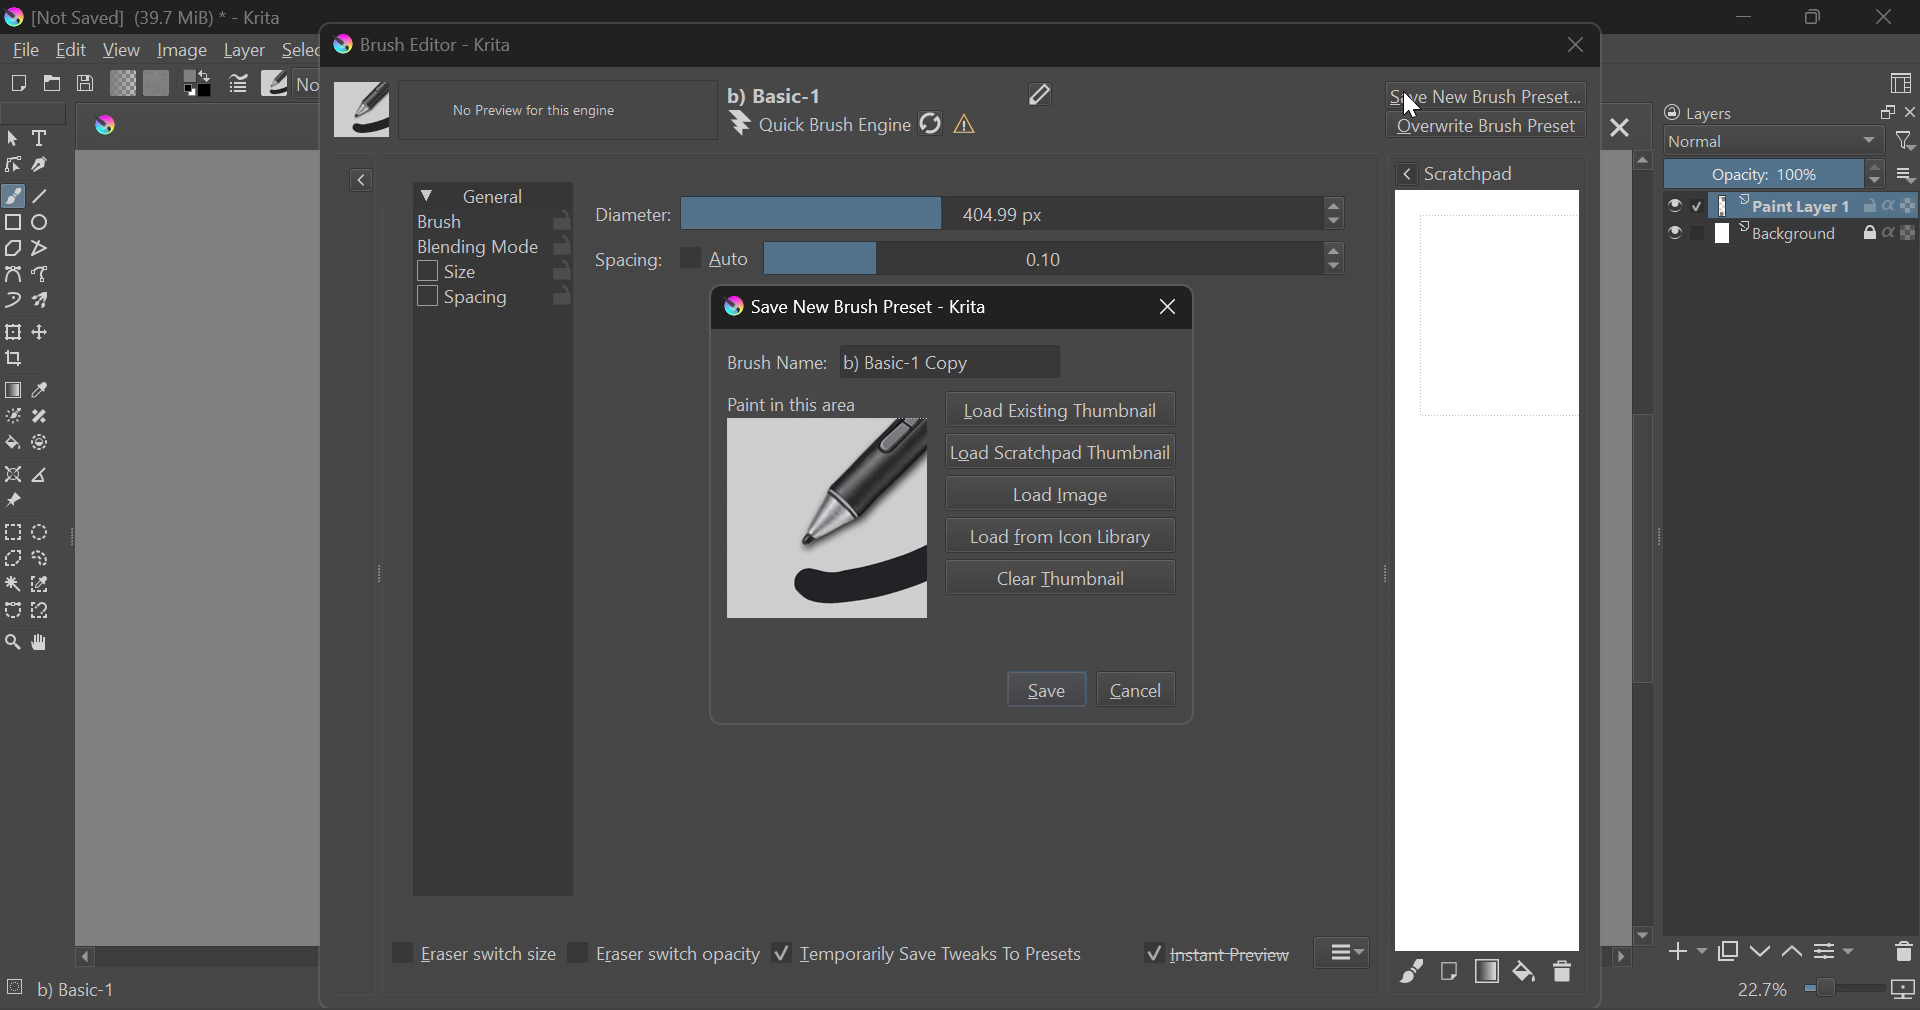 This screenshot has width=1920, height=1010. Describe the element at coordinates (1484, 125) in the screenshot. I see `Overwrite Brush Preset` at that location.